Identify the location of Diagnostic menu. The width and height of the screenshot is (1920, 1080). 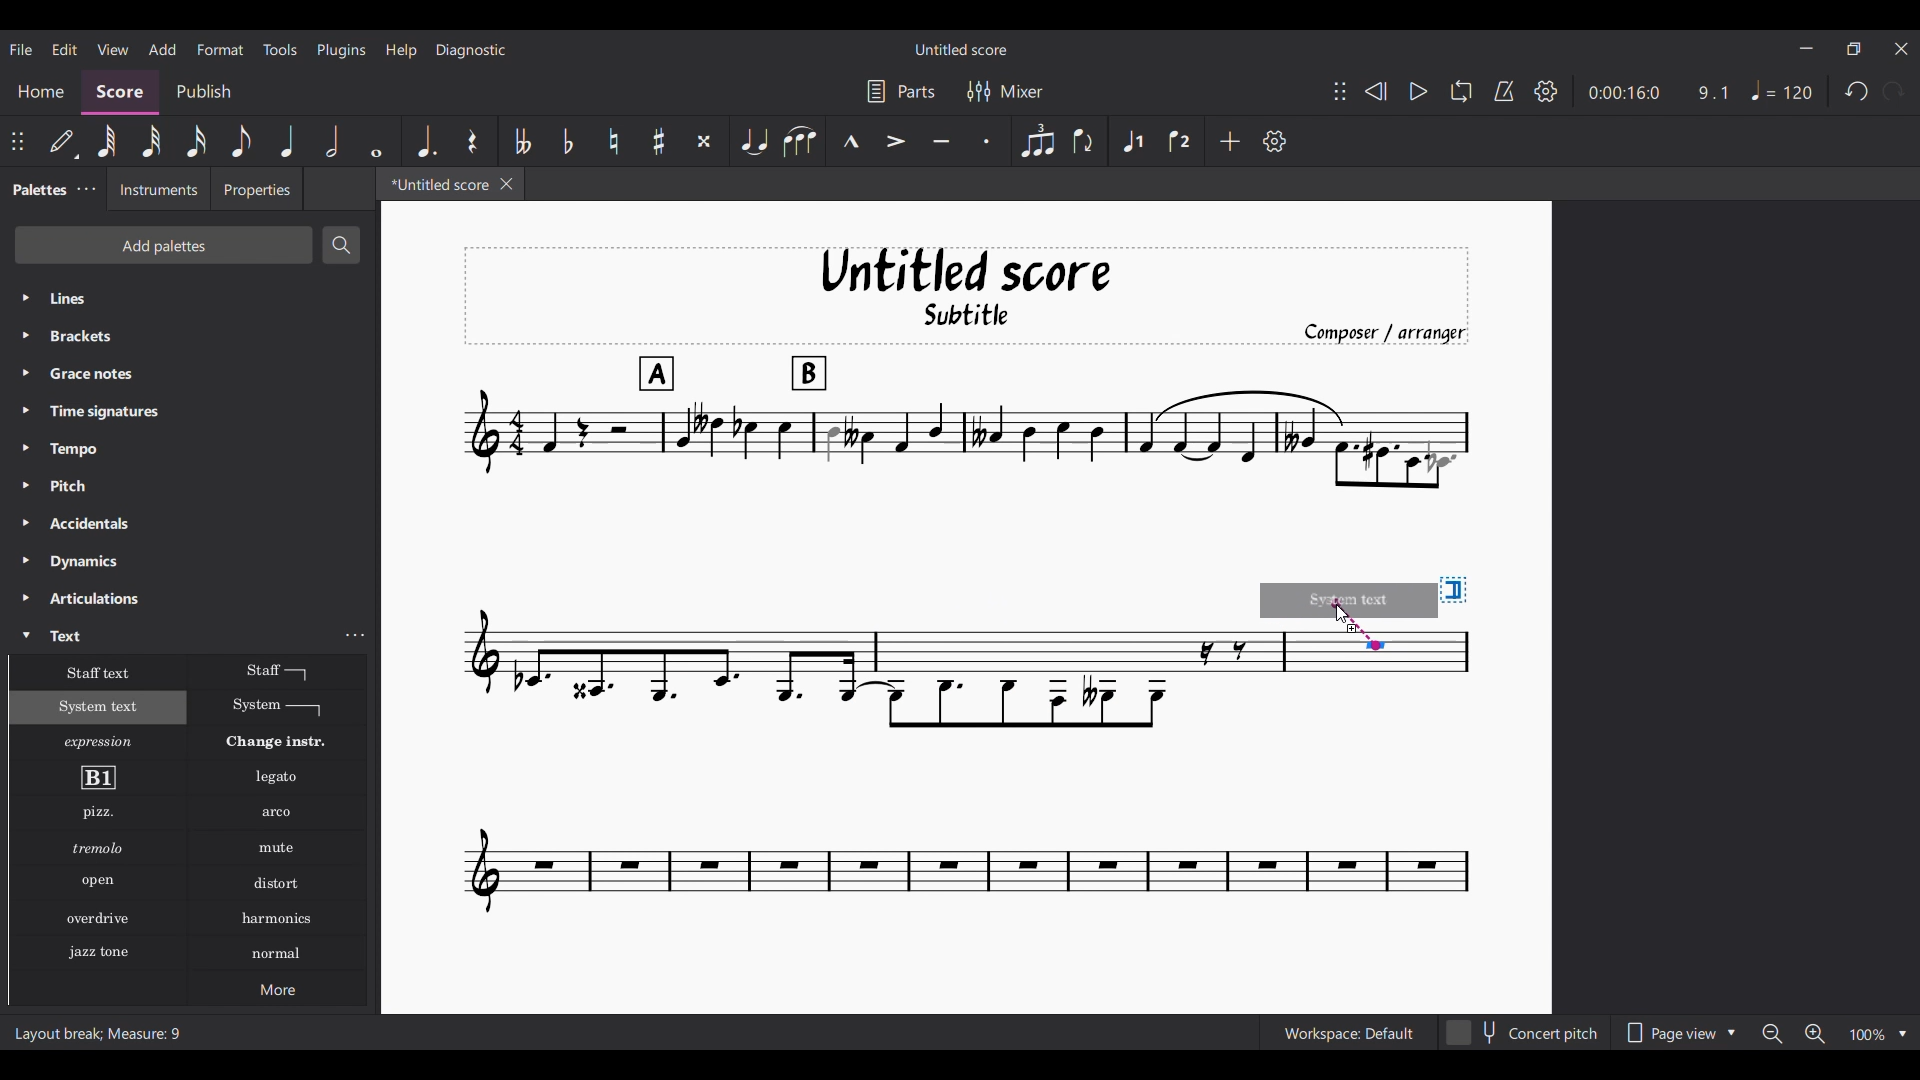
(472, 50).